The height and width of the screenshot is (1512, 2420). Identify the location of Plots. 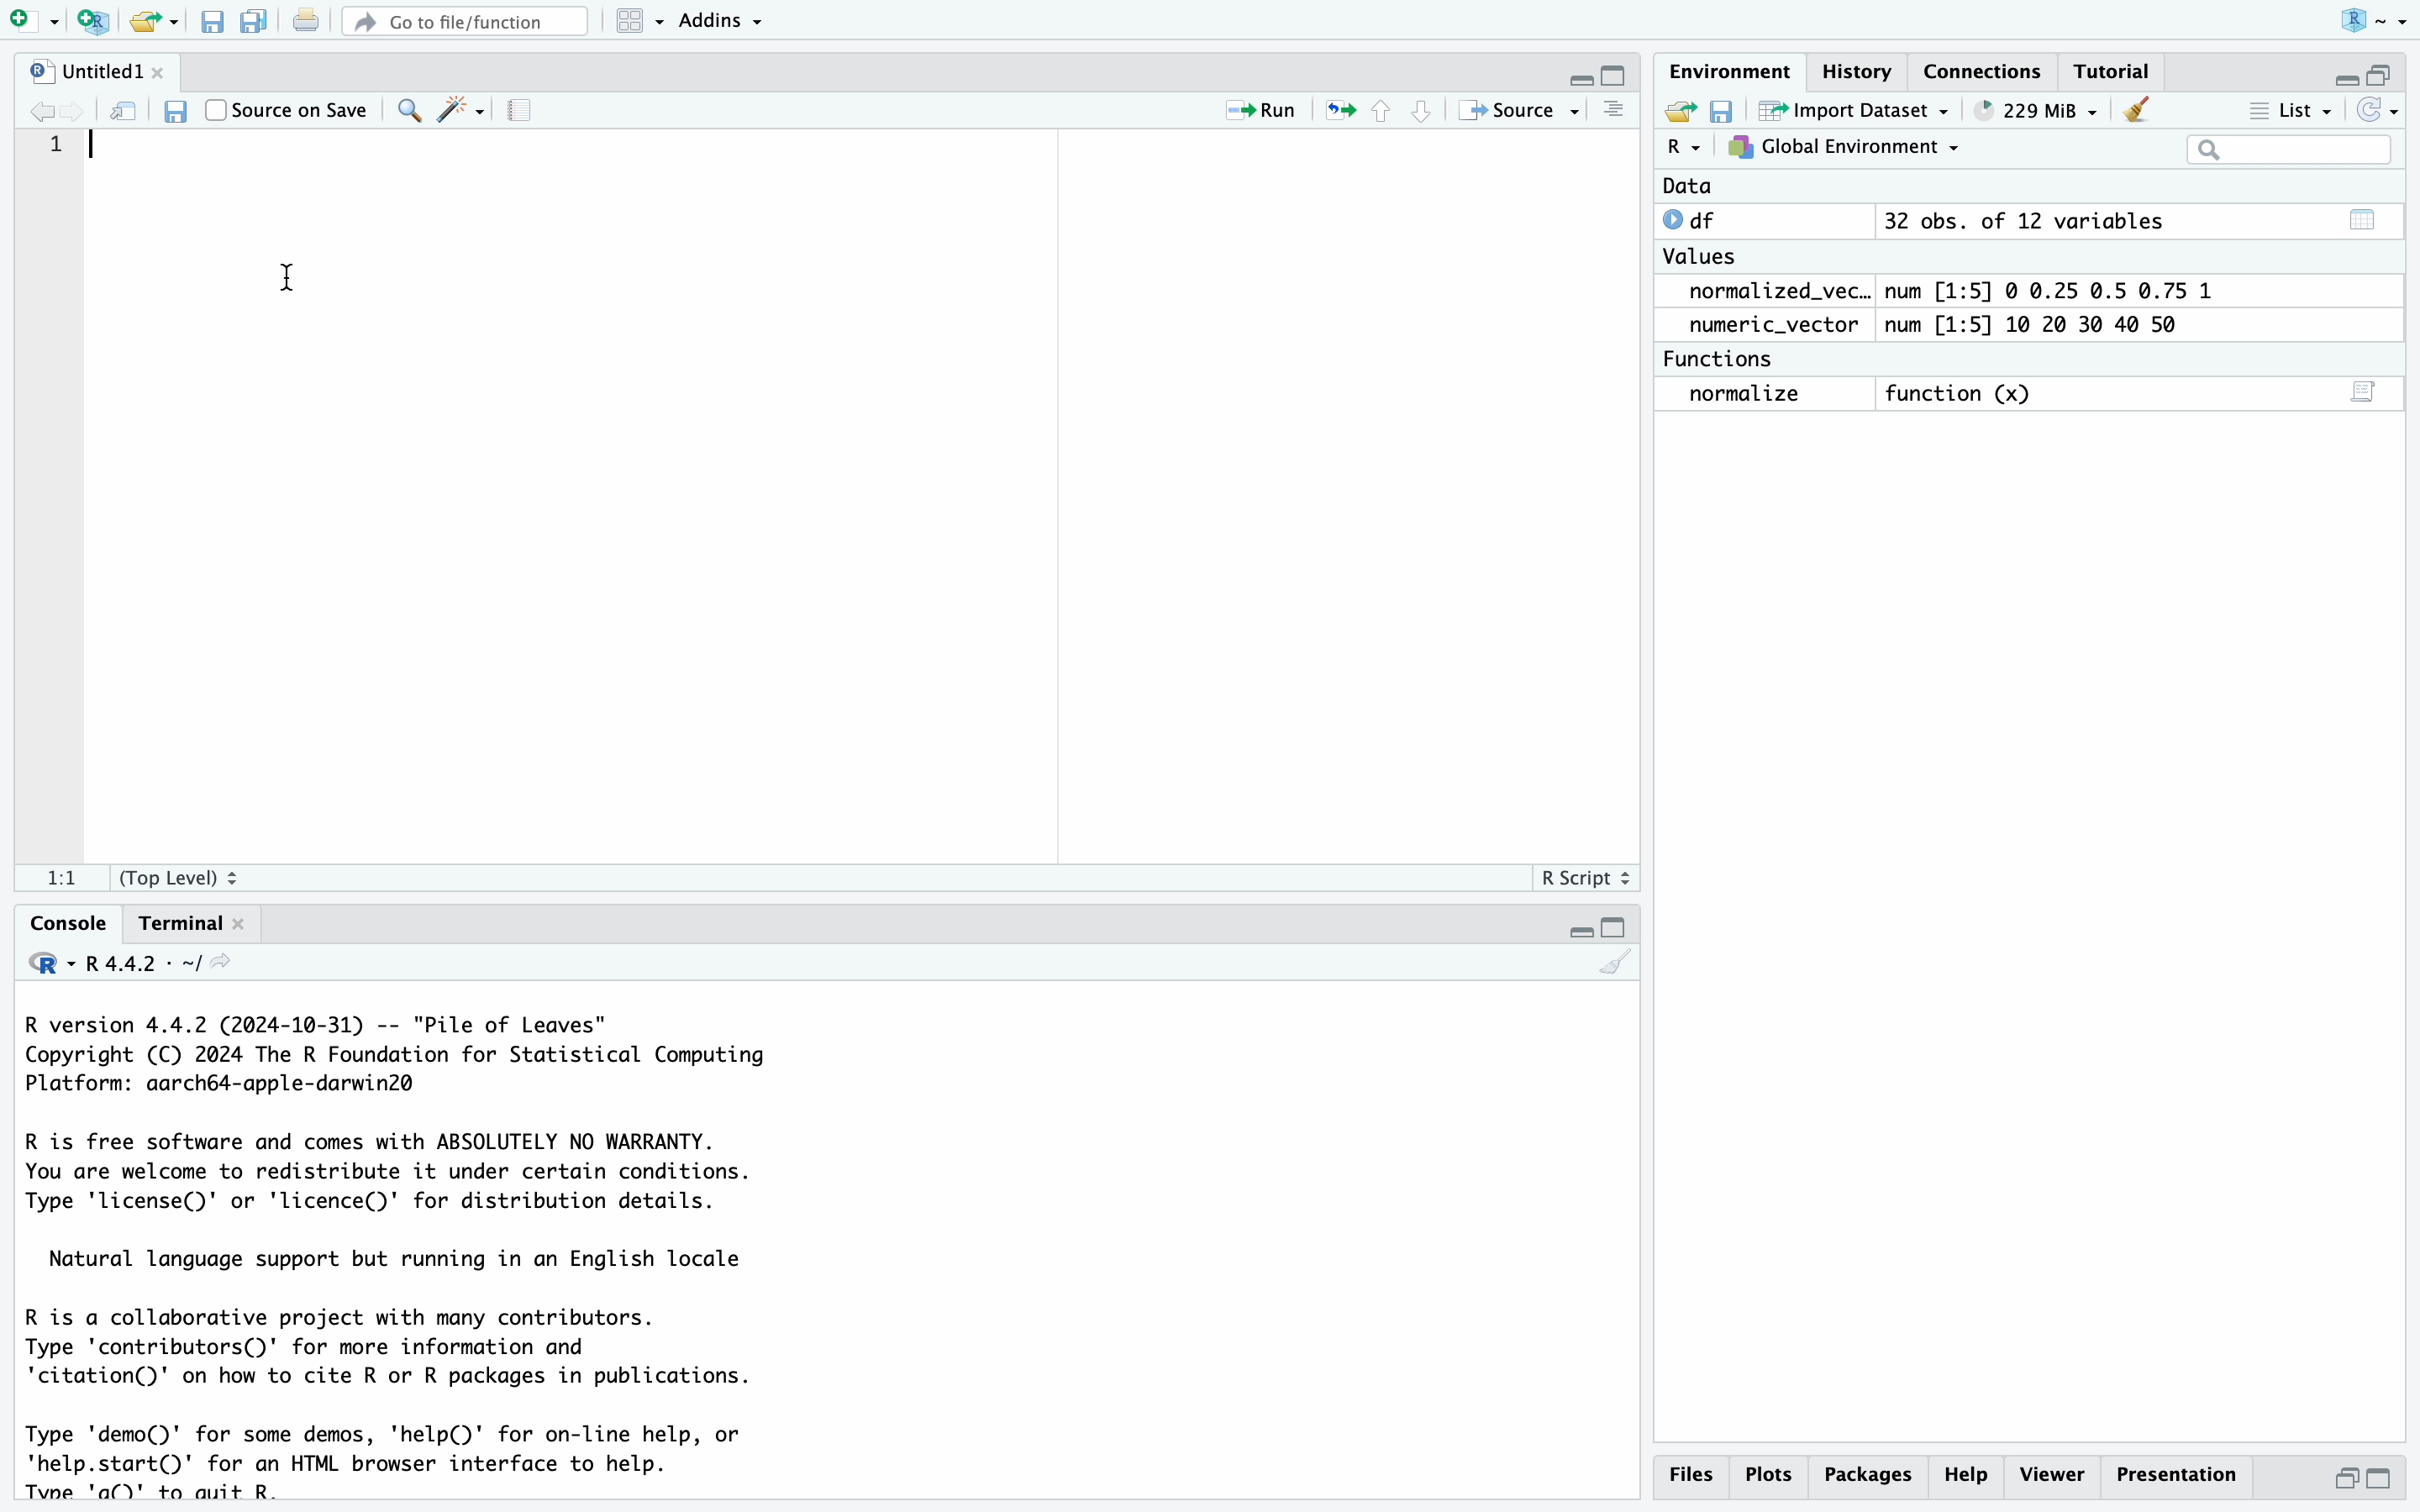
(1767, 1476).